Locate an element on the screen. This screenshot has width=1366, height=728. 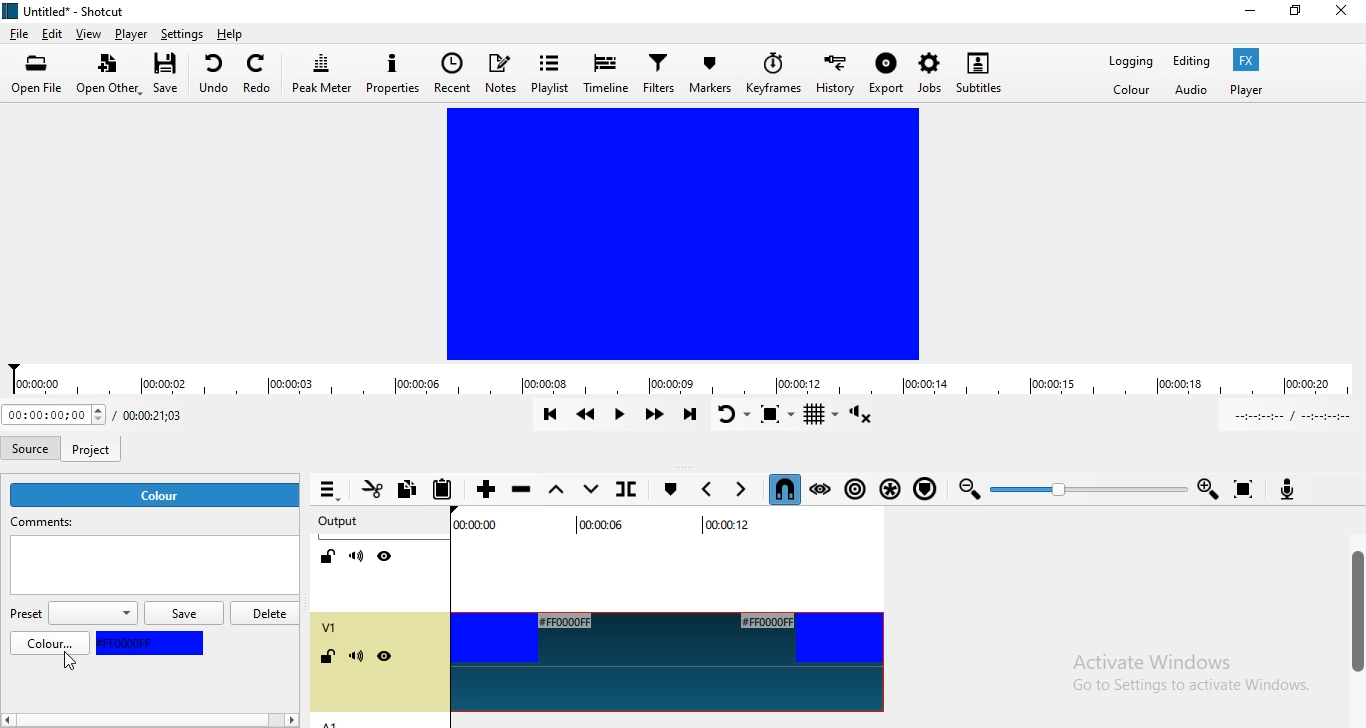
Color is located at coordinates (1131, 92).